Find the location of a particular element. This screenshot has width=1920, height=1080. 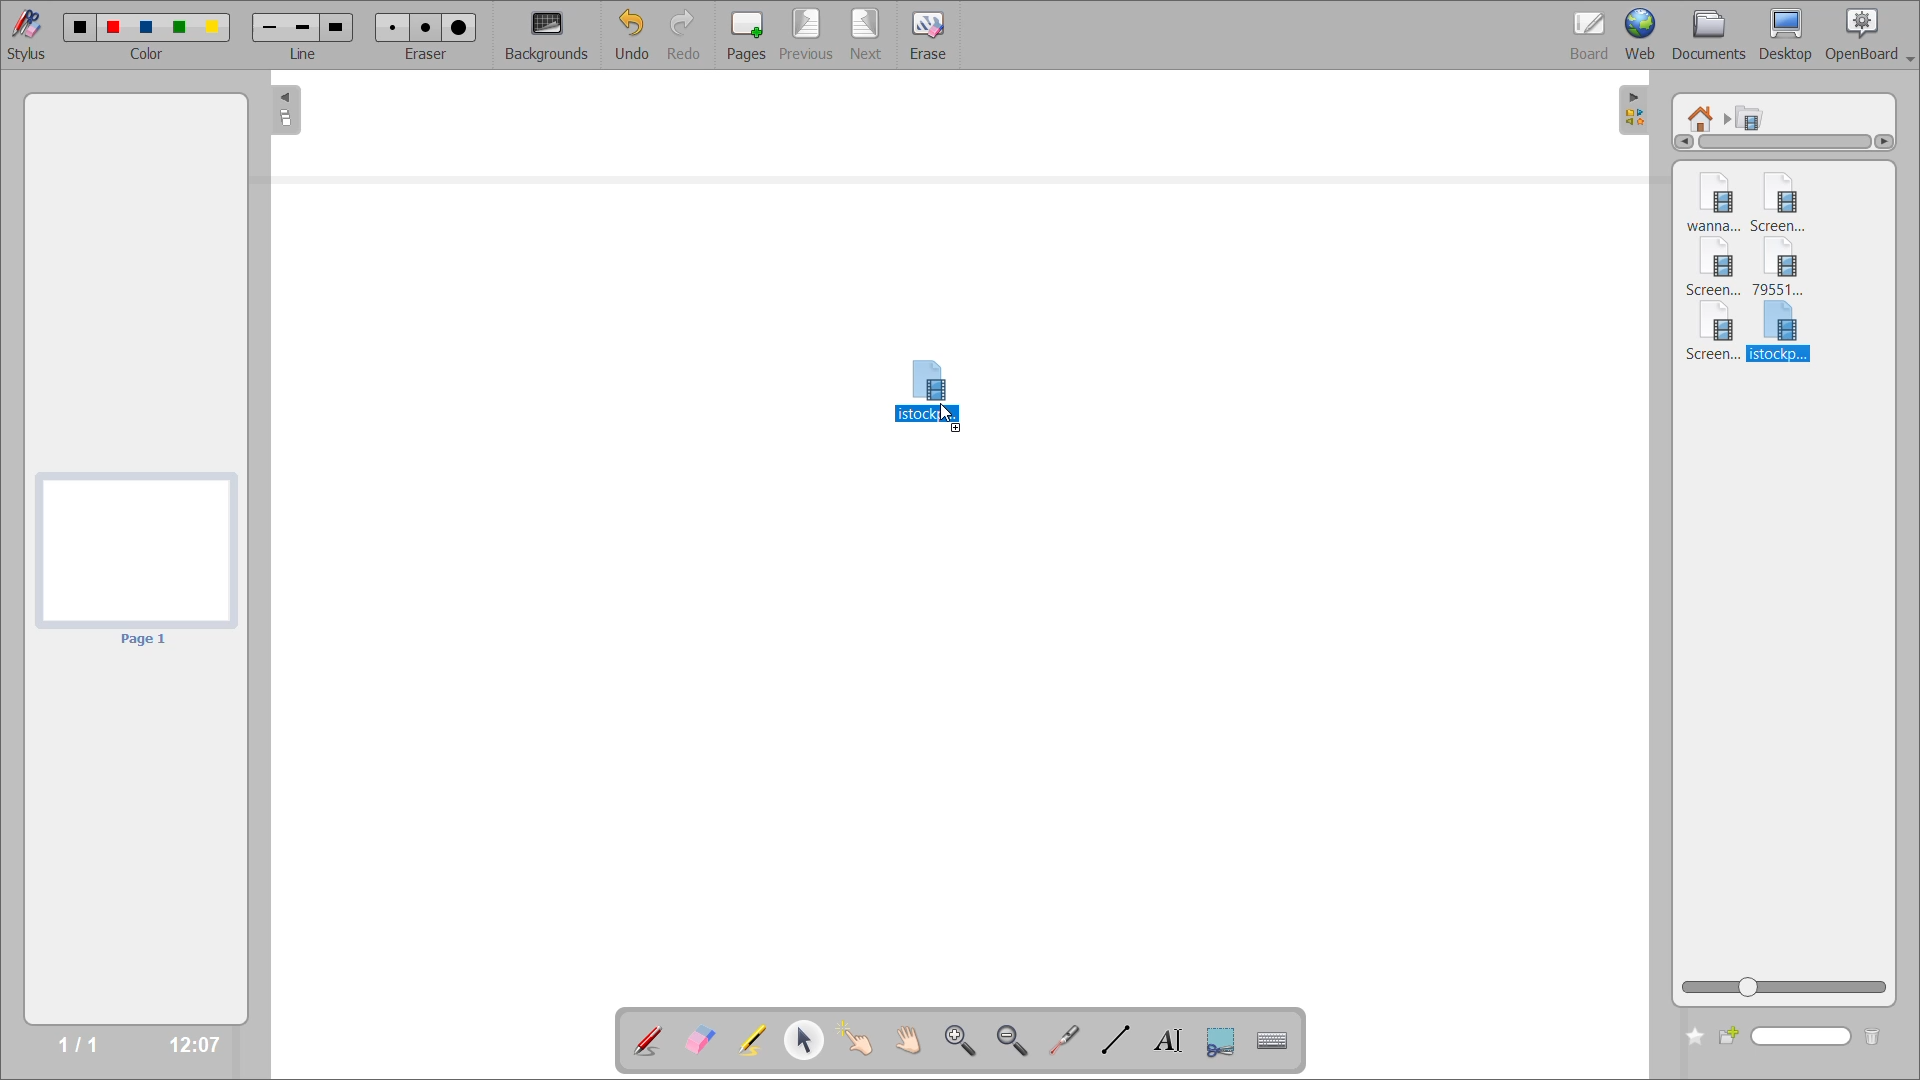

select and modify objects is located at coordinates (811, 1041).